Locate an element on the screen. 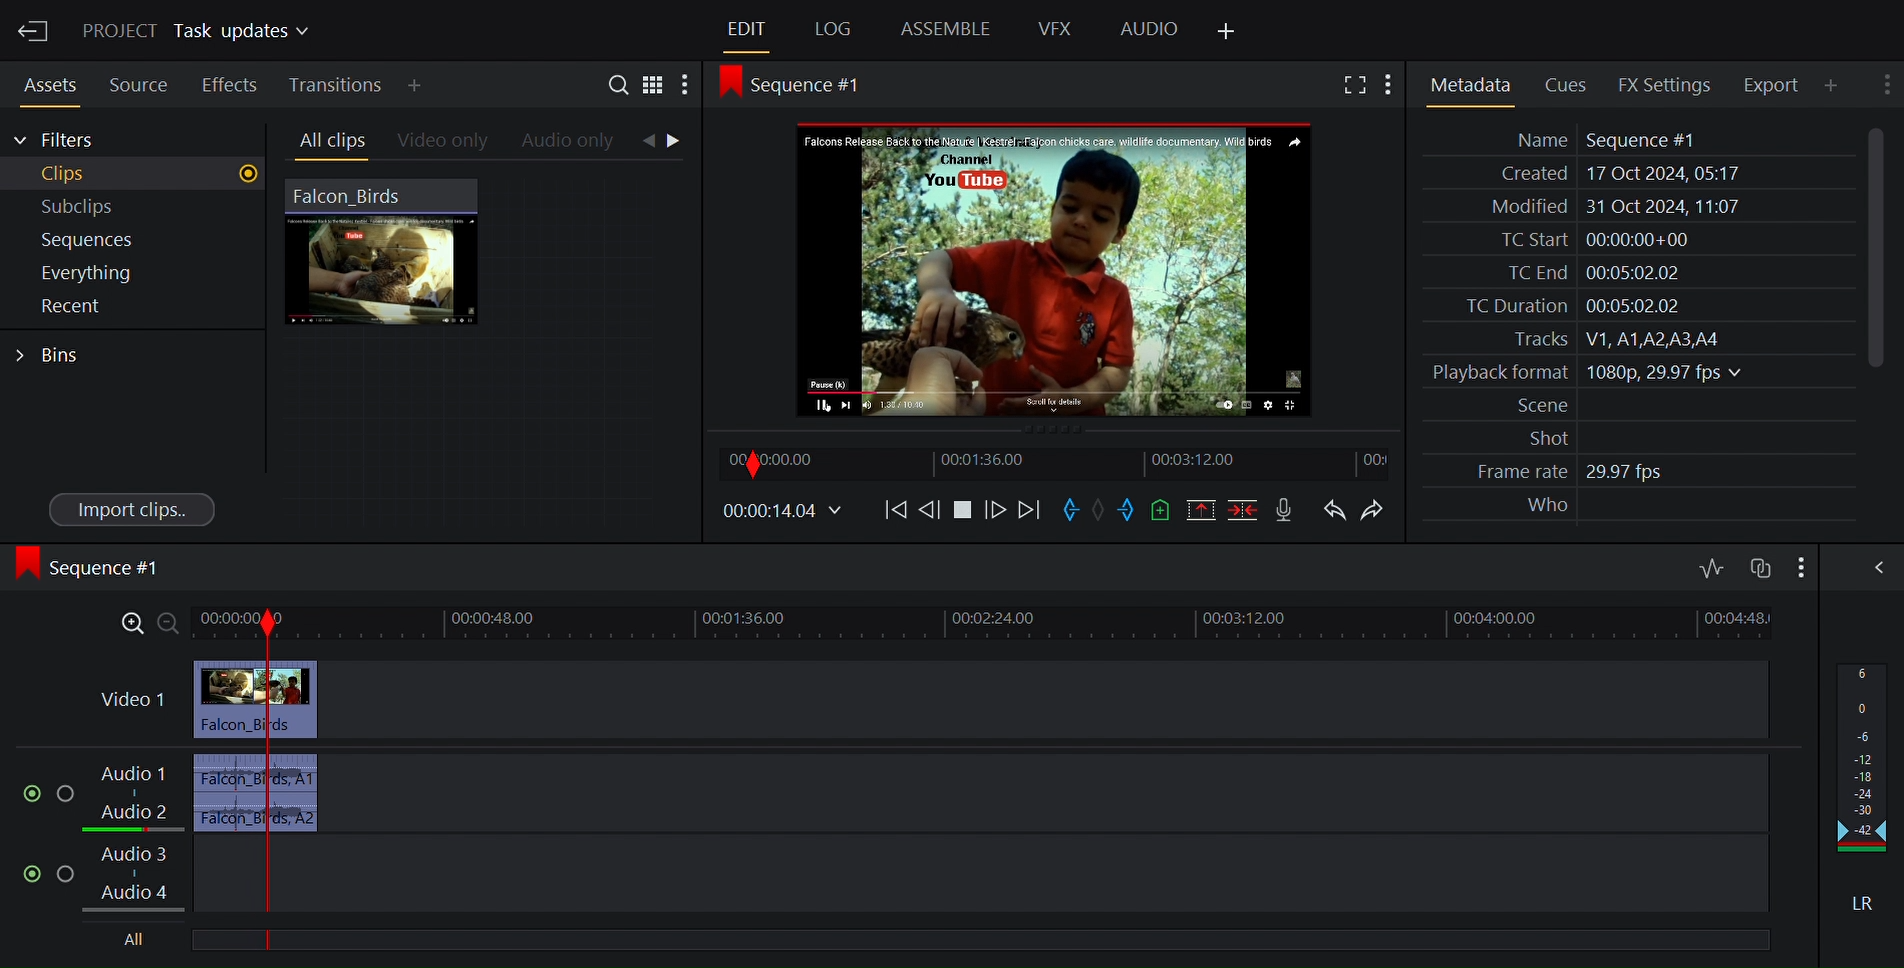 The width and height of the screenshot is (1904, 968). TC End  00:05:02.02 is located at coordinates (1583, 273).